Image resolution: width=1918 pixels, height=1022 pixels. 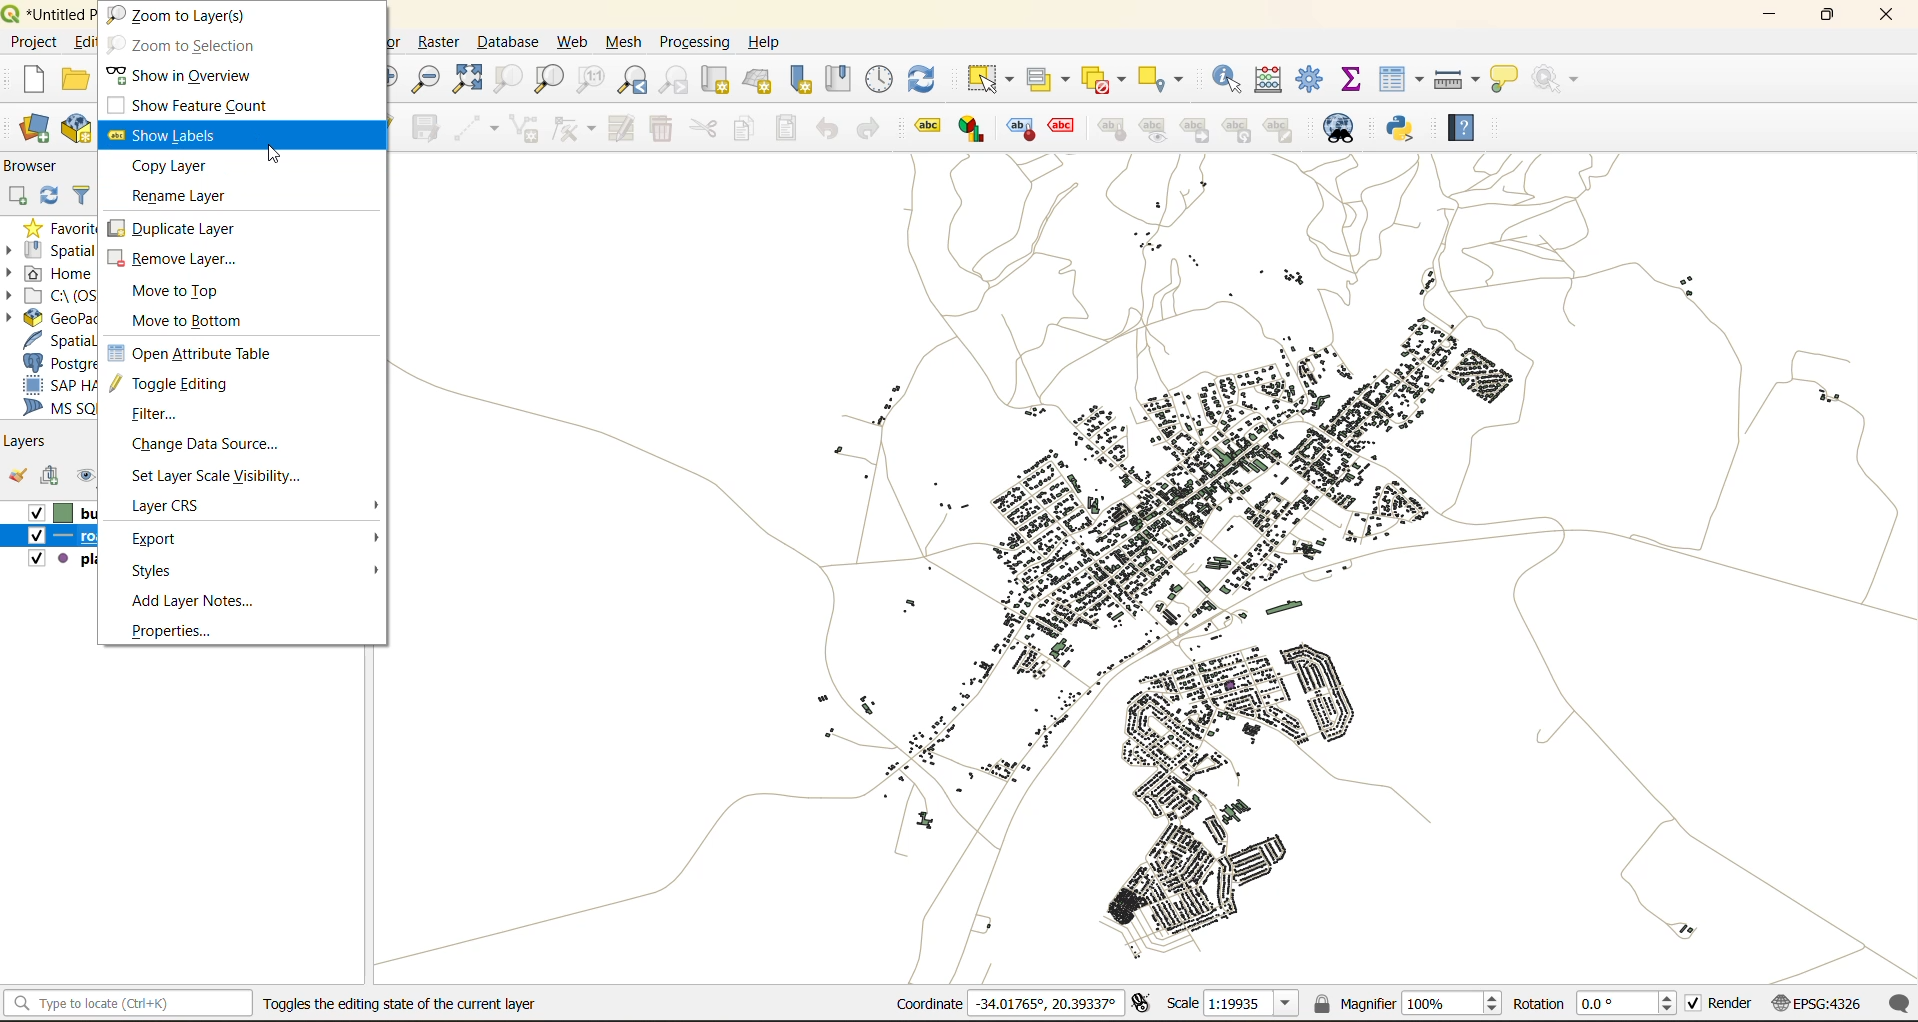 What do you see at coordinates (928, 79) in the screenshot?
I see `refresh` at bounding box center [928, 79].